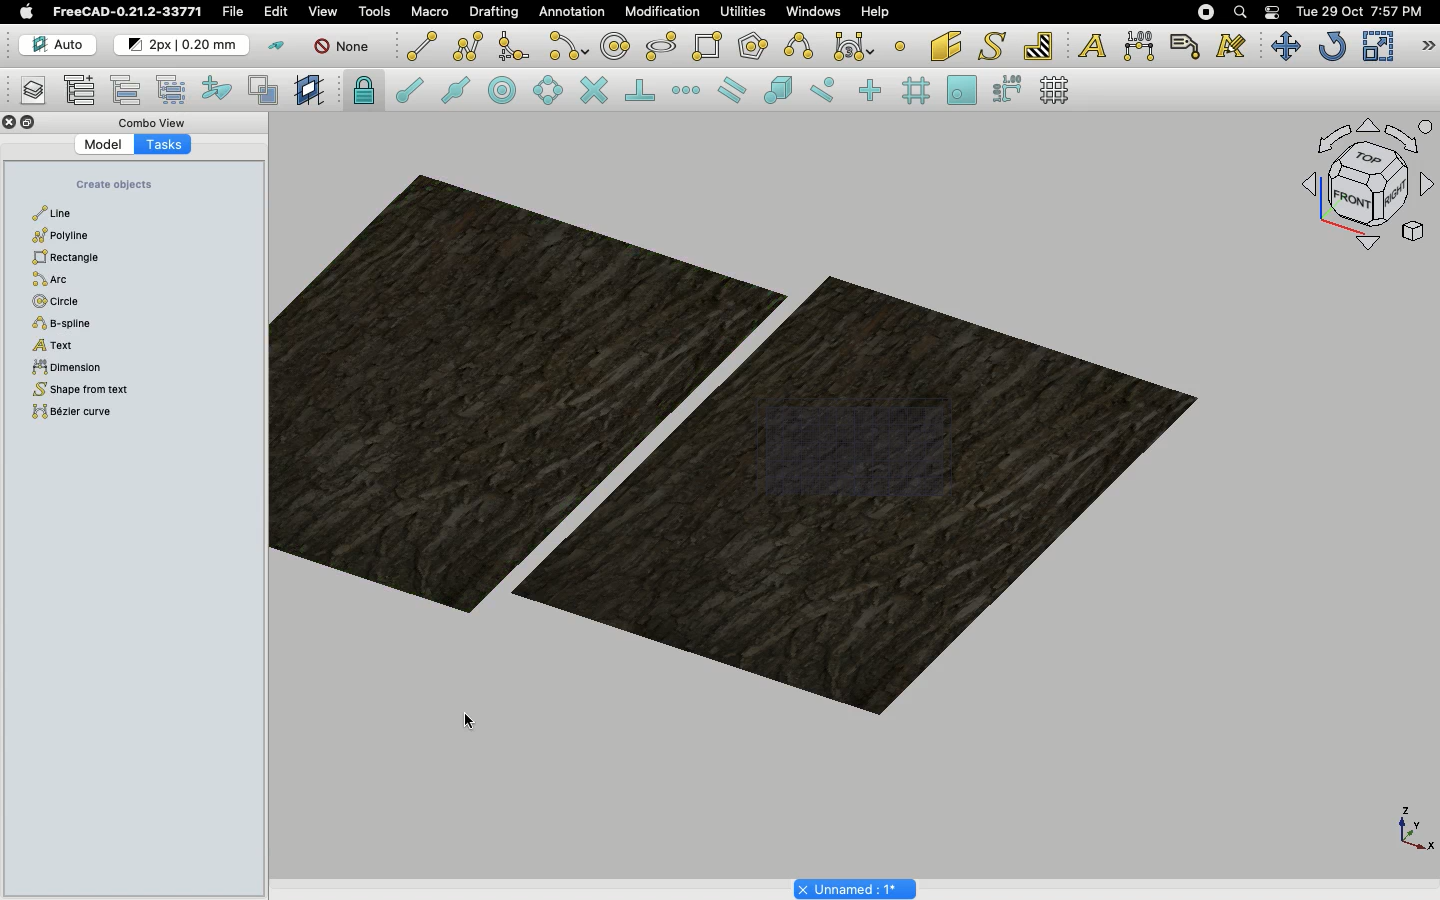 This screenshot has width=1440, height=900. Describe the element at coordinates (149, 225) in the screenshot. I see `cursor` at that location.